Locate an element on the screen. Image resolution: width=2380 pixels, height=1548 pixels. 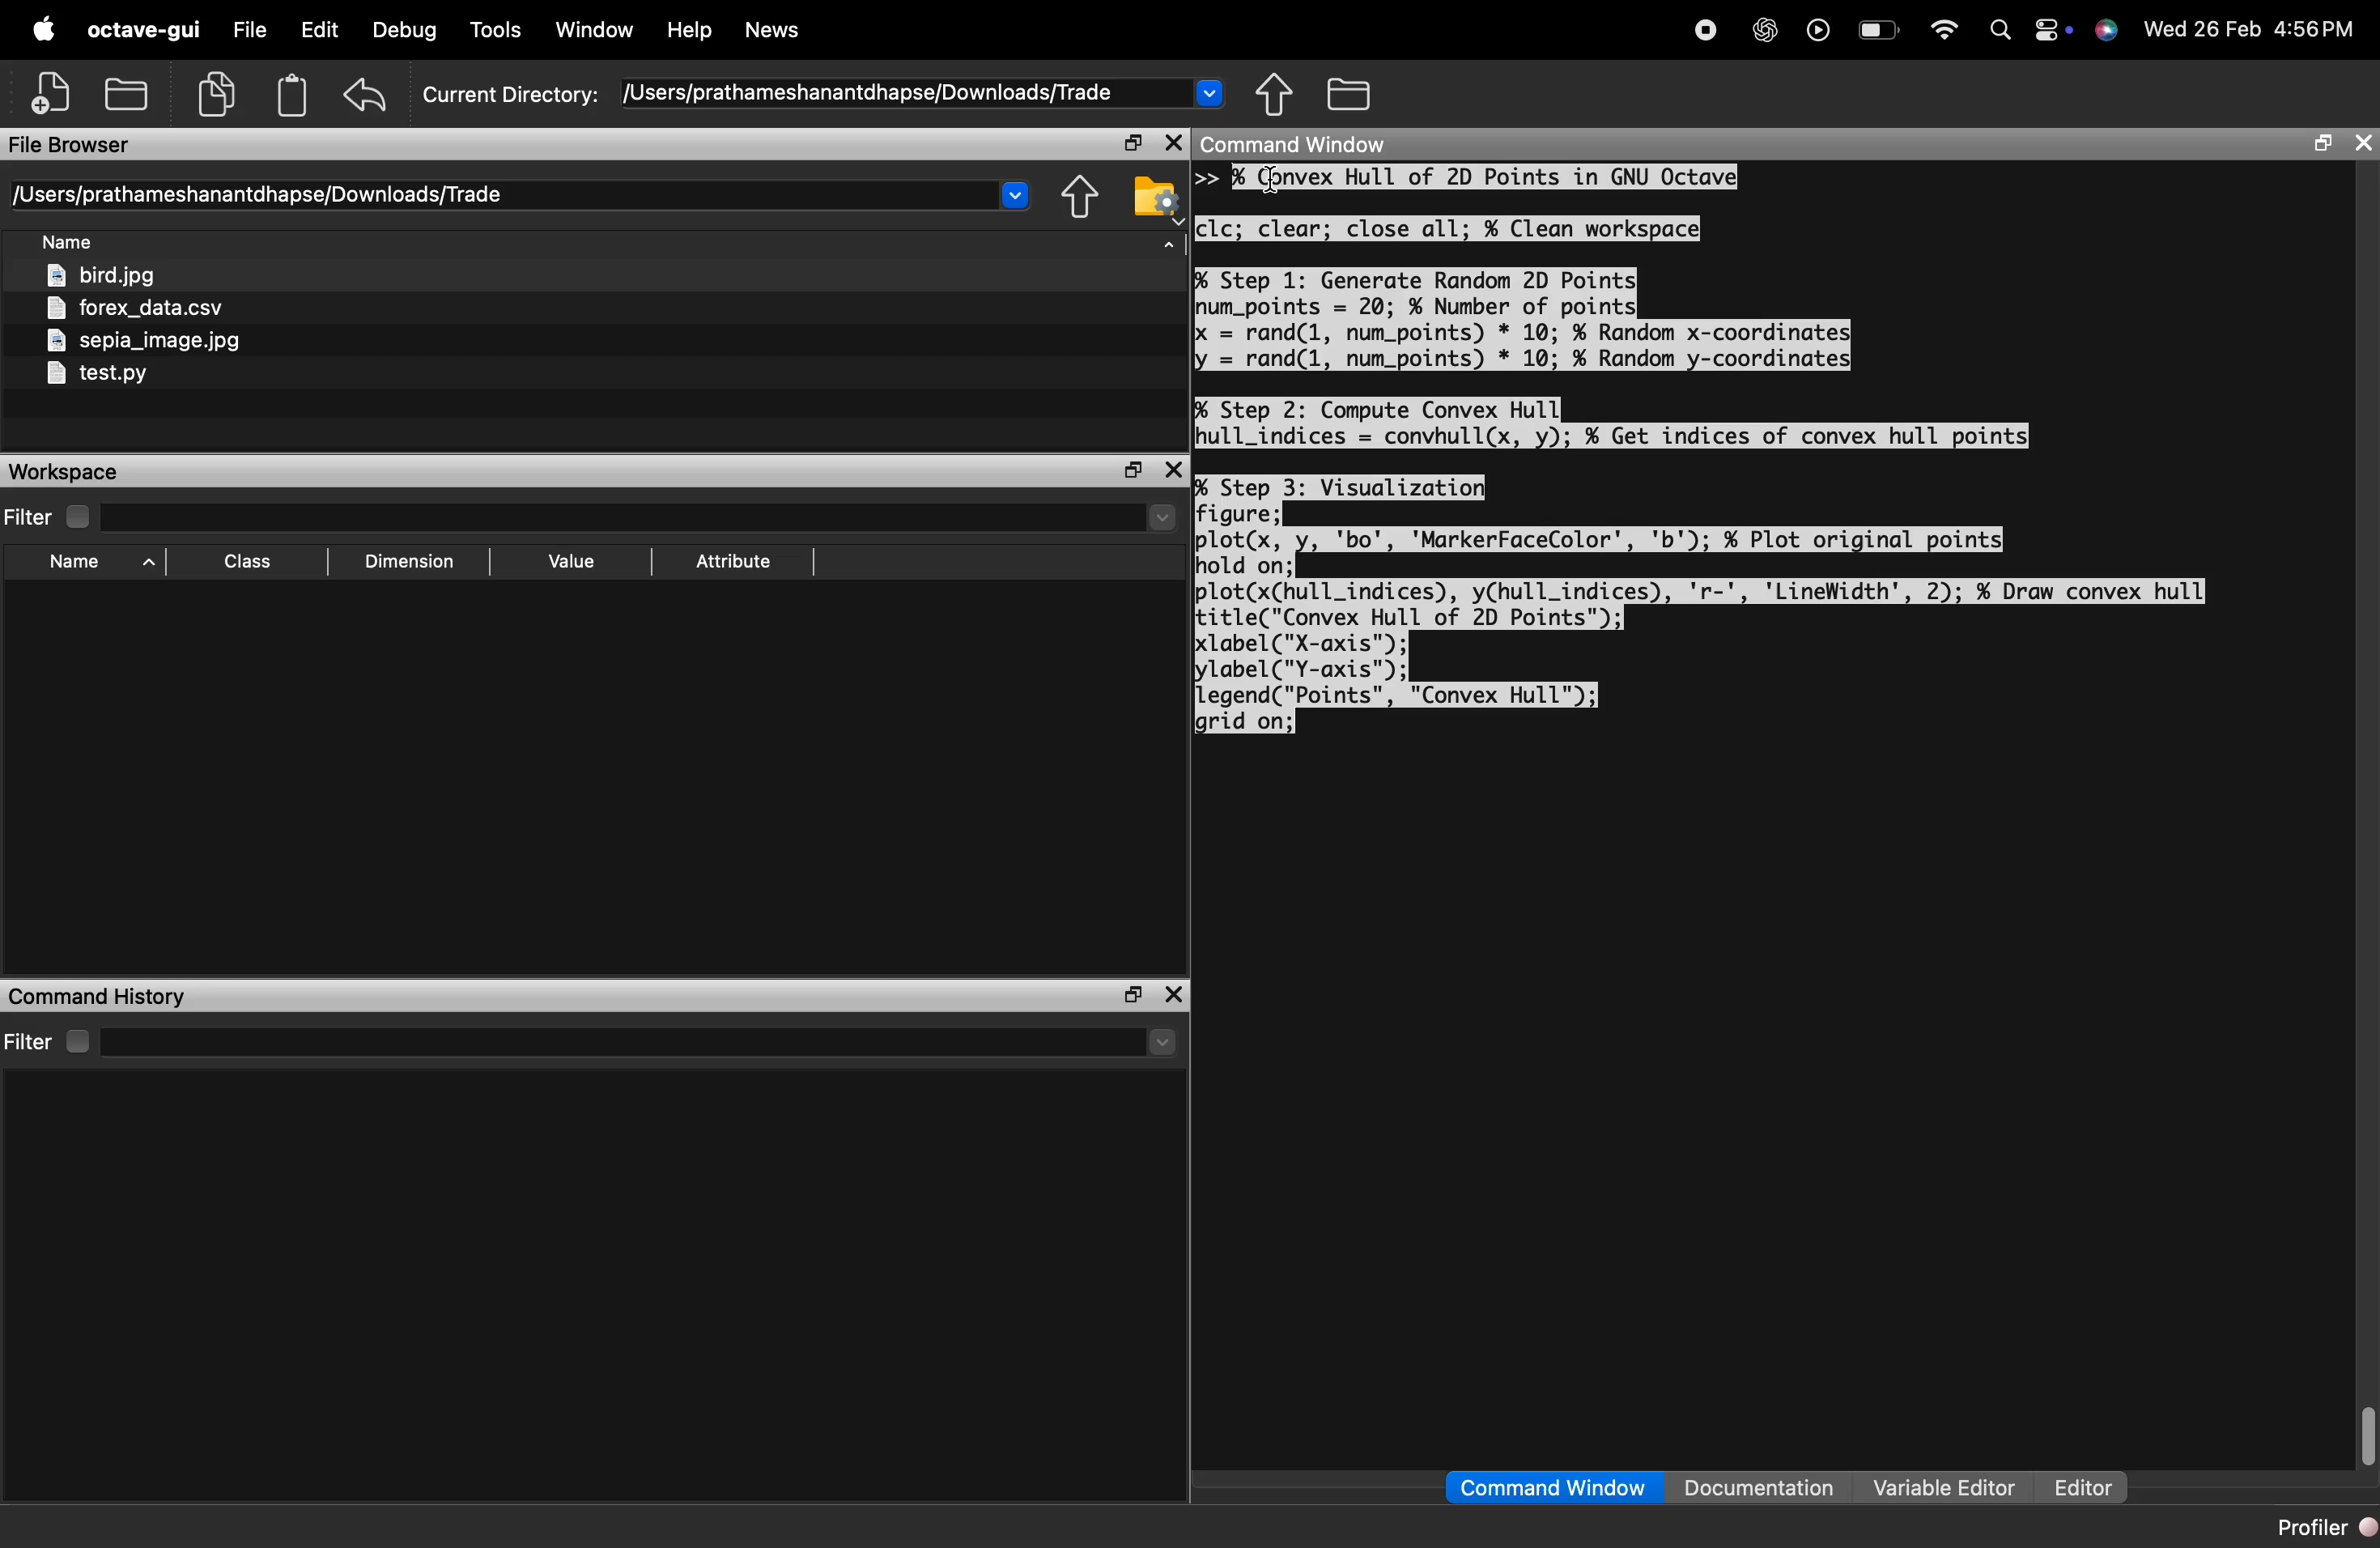
% Step 3: Visualizatio

figure;

plot(x, 'bo', 'MarkerFaceColor', 'b'); % Plot original points

hold on;

plot(xChull_indices), yChull_indices), 'r-', 'LineWidth', 2); %¥ Draw convex hull
title("Convex Hull of 2D Points");

label ("X-axis");

lylabel("Y-axis");

Llegend("Points", "Convex Hull");

grid on; is located at coordinates (1702, 606).